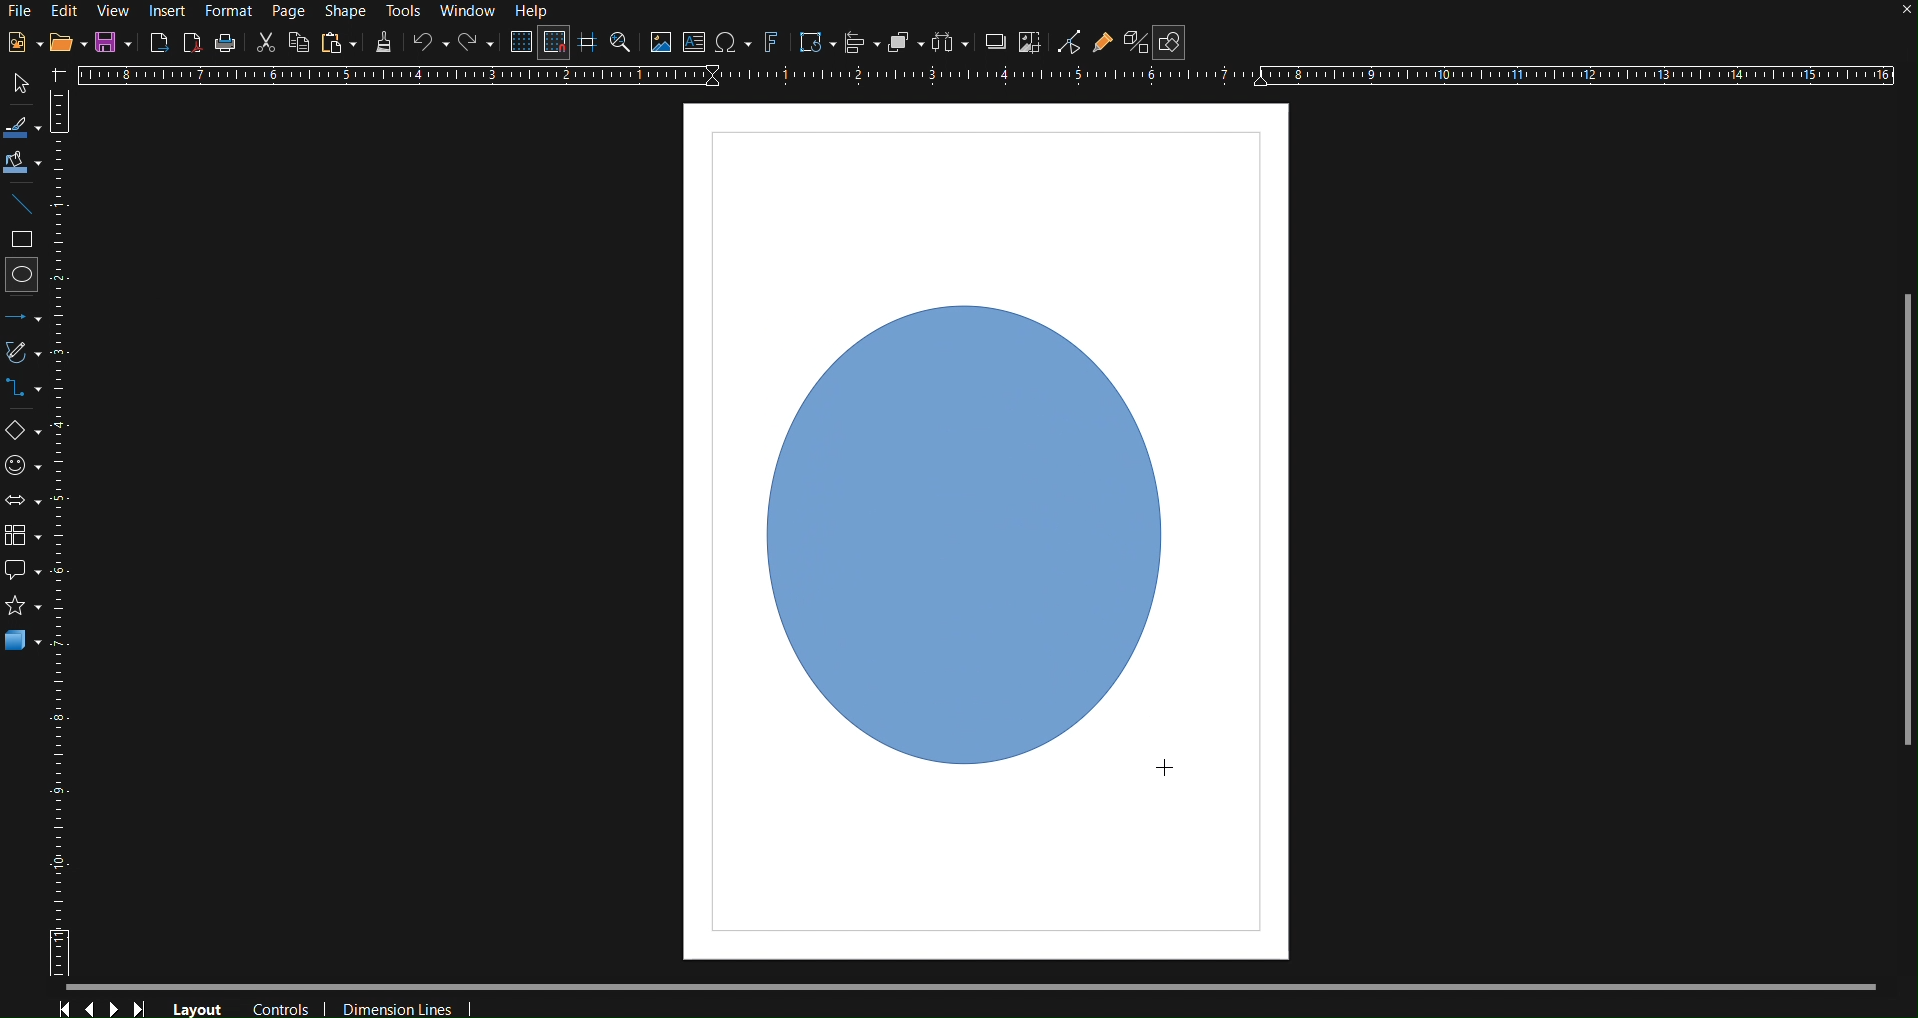 Image resolution: width=1918 pixels, height=1018 pixels. What do you see at coordinates (231, 12) in the screenshot?
I see `Format` at bounding box center [231, 12].